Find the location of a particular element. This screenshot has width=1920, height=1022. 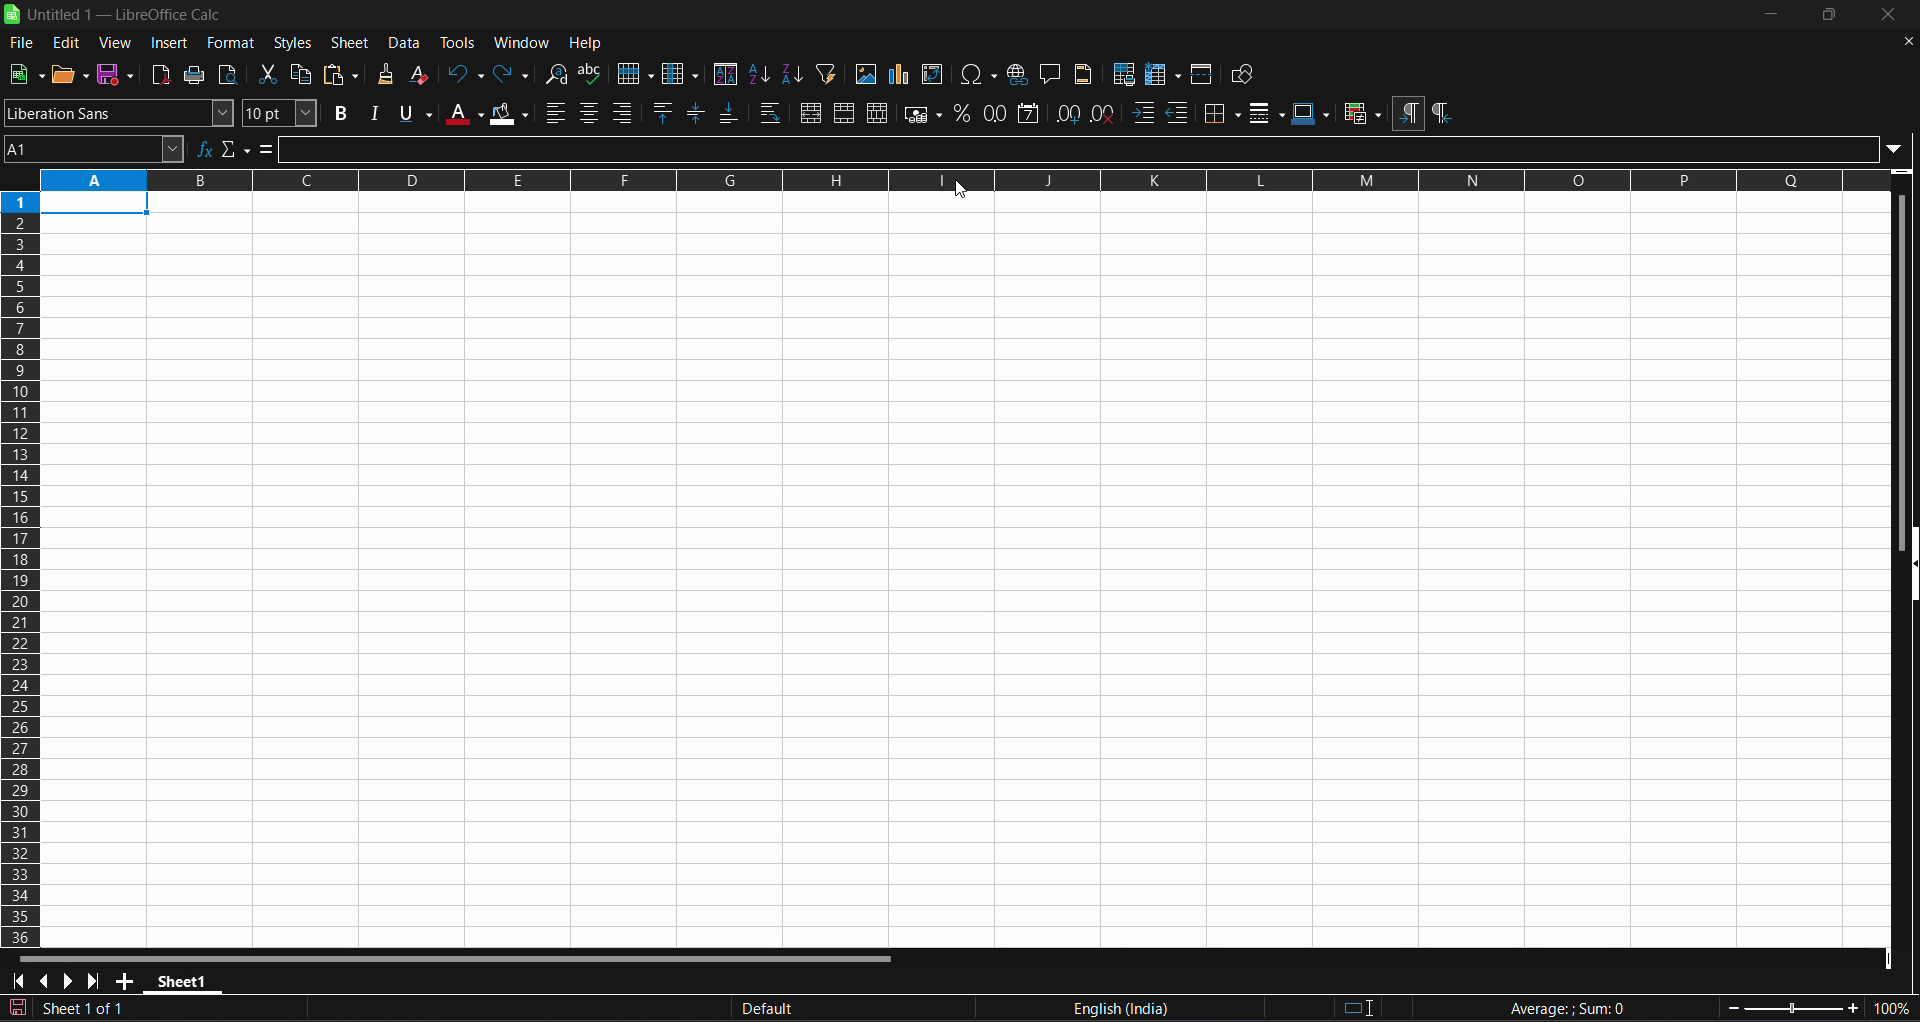

find and replace is located at coordinates (556, 74).